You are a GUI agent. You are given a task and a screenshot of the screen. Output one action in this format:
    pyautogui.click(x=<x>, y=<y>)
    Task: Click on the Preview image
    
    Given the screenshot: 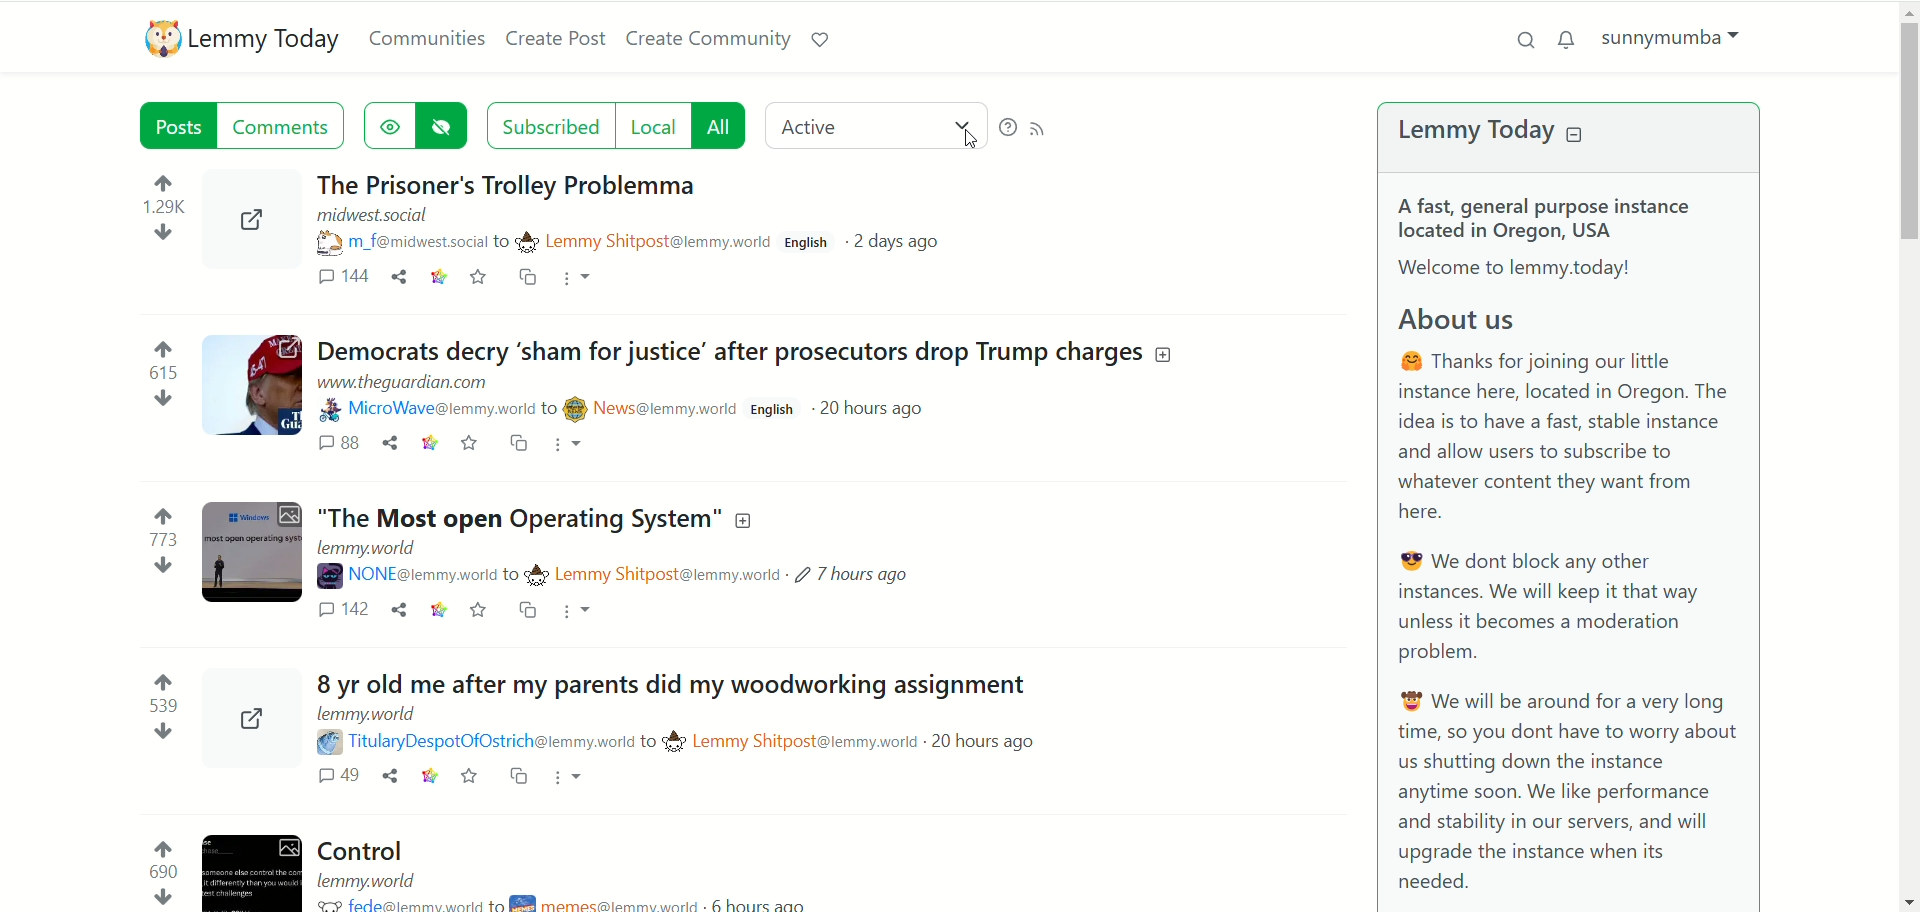 What is the action you would take?
    pyautogui.click(x=249, y=718)
    